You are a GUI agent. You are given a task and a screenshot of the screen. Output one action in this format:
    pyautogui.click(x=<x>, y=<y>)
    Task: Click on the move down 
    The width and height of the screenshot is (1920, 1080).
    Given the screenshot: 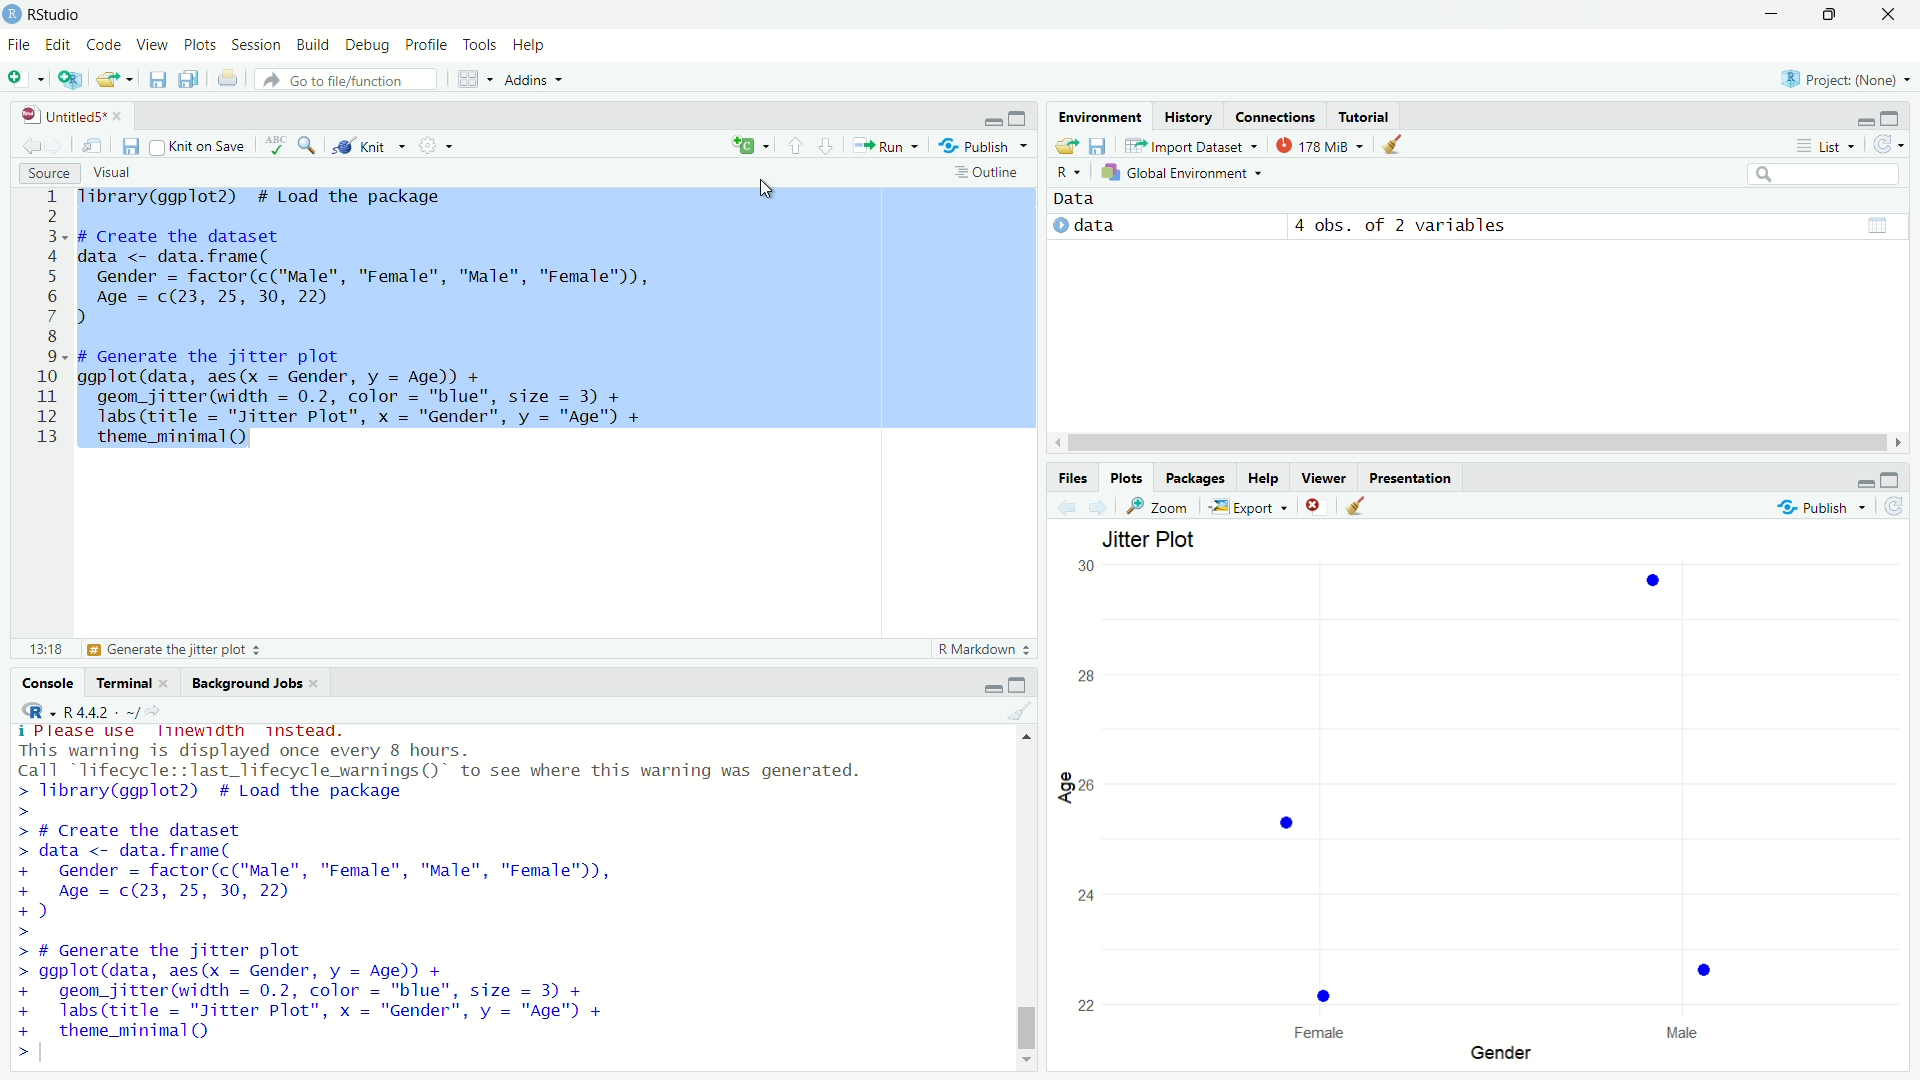 What is the action you would take?
    pyautogui.click(x=1028, y=1063)
    